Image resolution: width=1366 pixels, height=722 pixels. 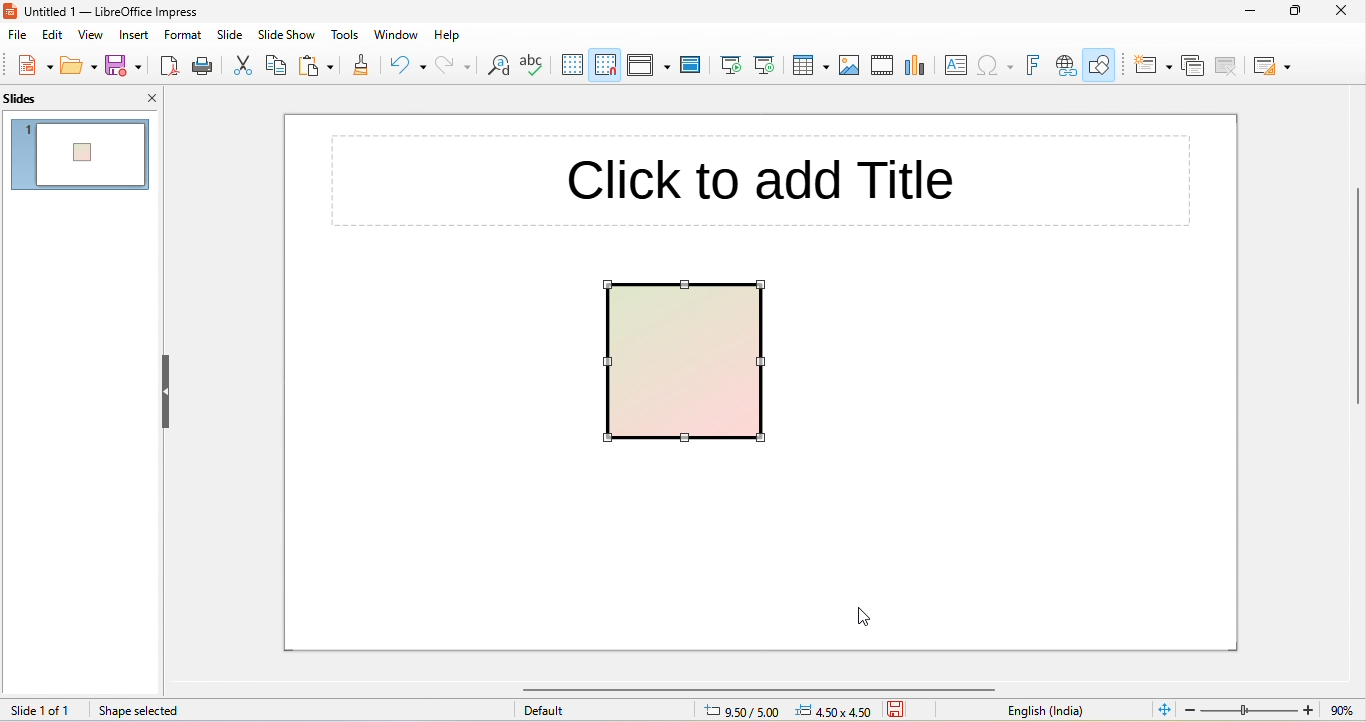 What do you see at coordinates (764, 63) in the screenshot?
I see `start from current` at bounding box center [764, 63].